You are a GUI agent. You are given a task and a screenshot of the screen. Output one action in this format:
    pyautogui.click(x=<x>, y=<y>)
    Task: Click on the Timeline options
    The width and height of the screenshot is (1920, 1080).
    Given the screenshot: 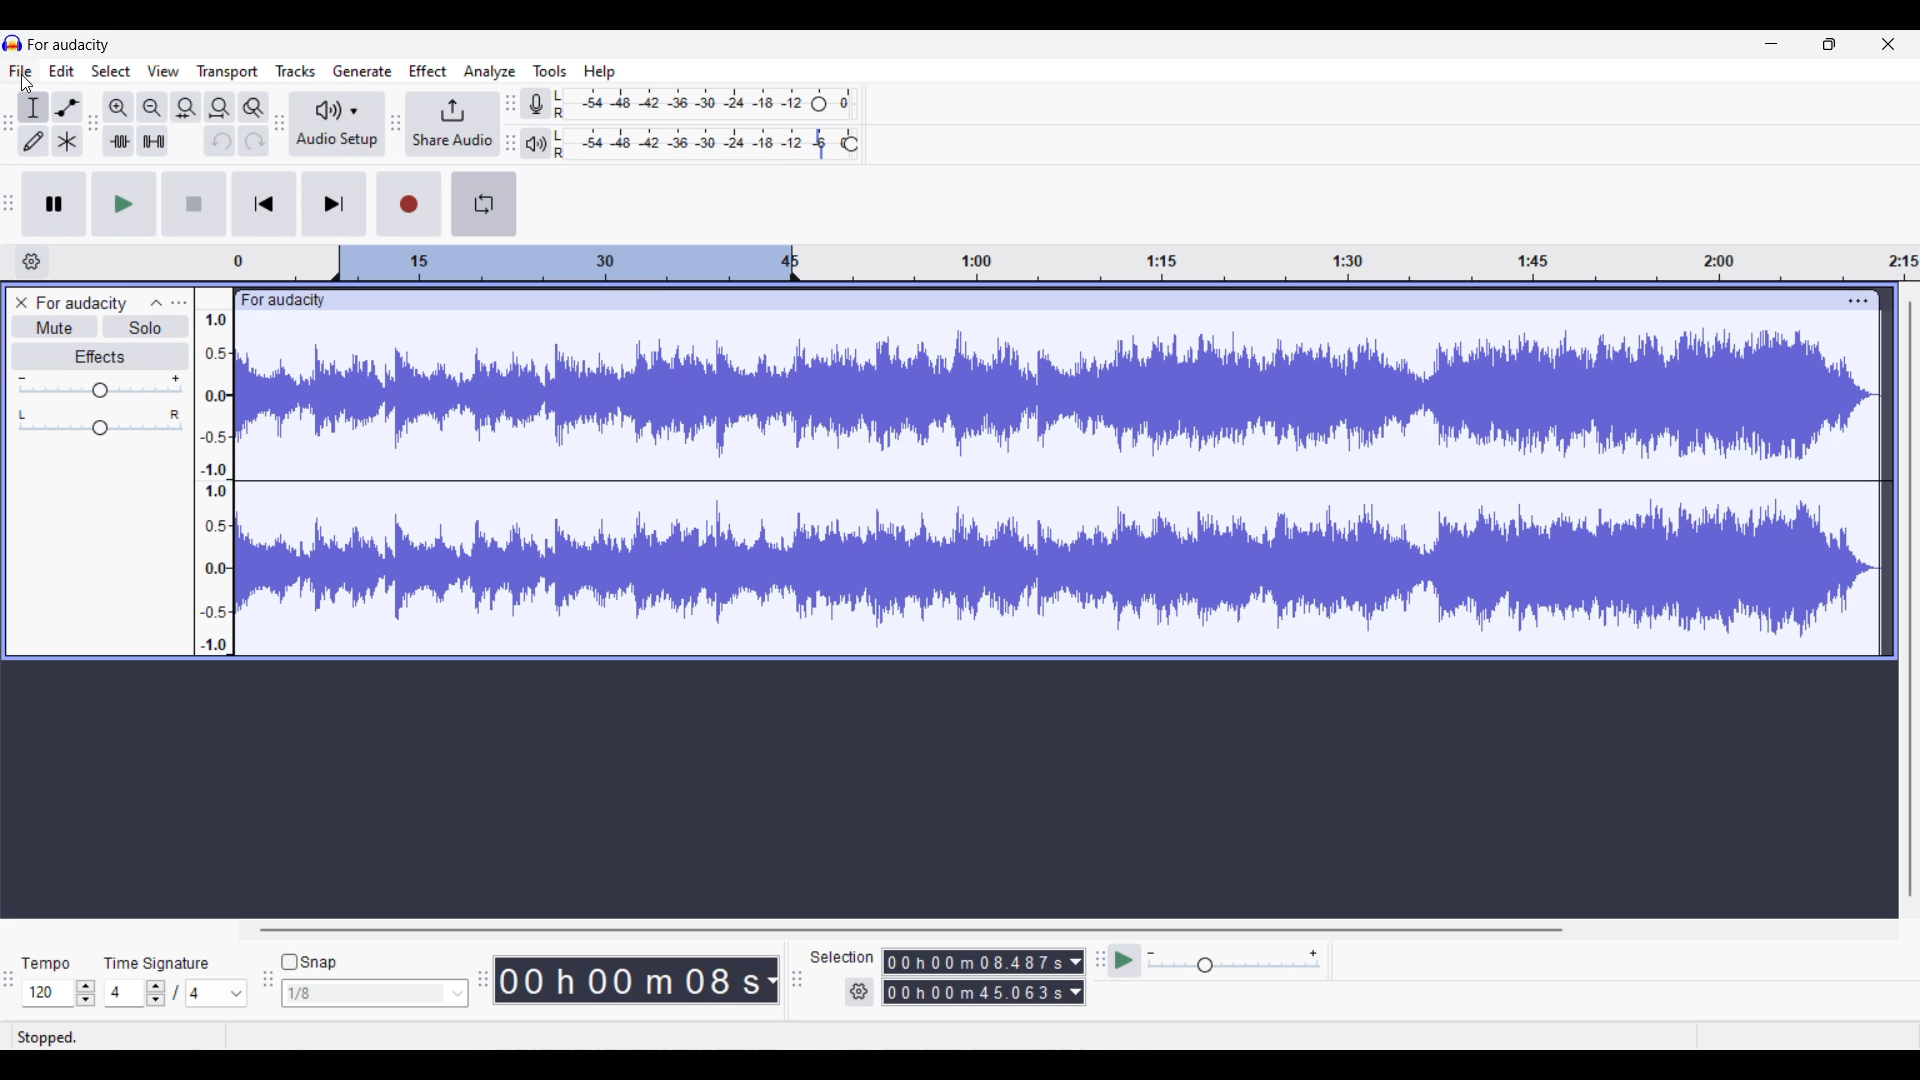 What is the action you would take?
    pyautogui.click(x=32, y=262)
    